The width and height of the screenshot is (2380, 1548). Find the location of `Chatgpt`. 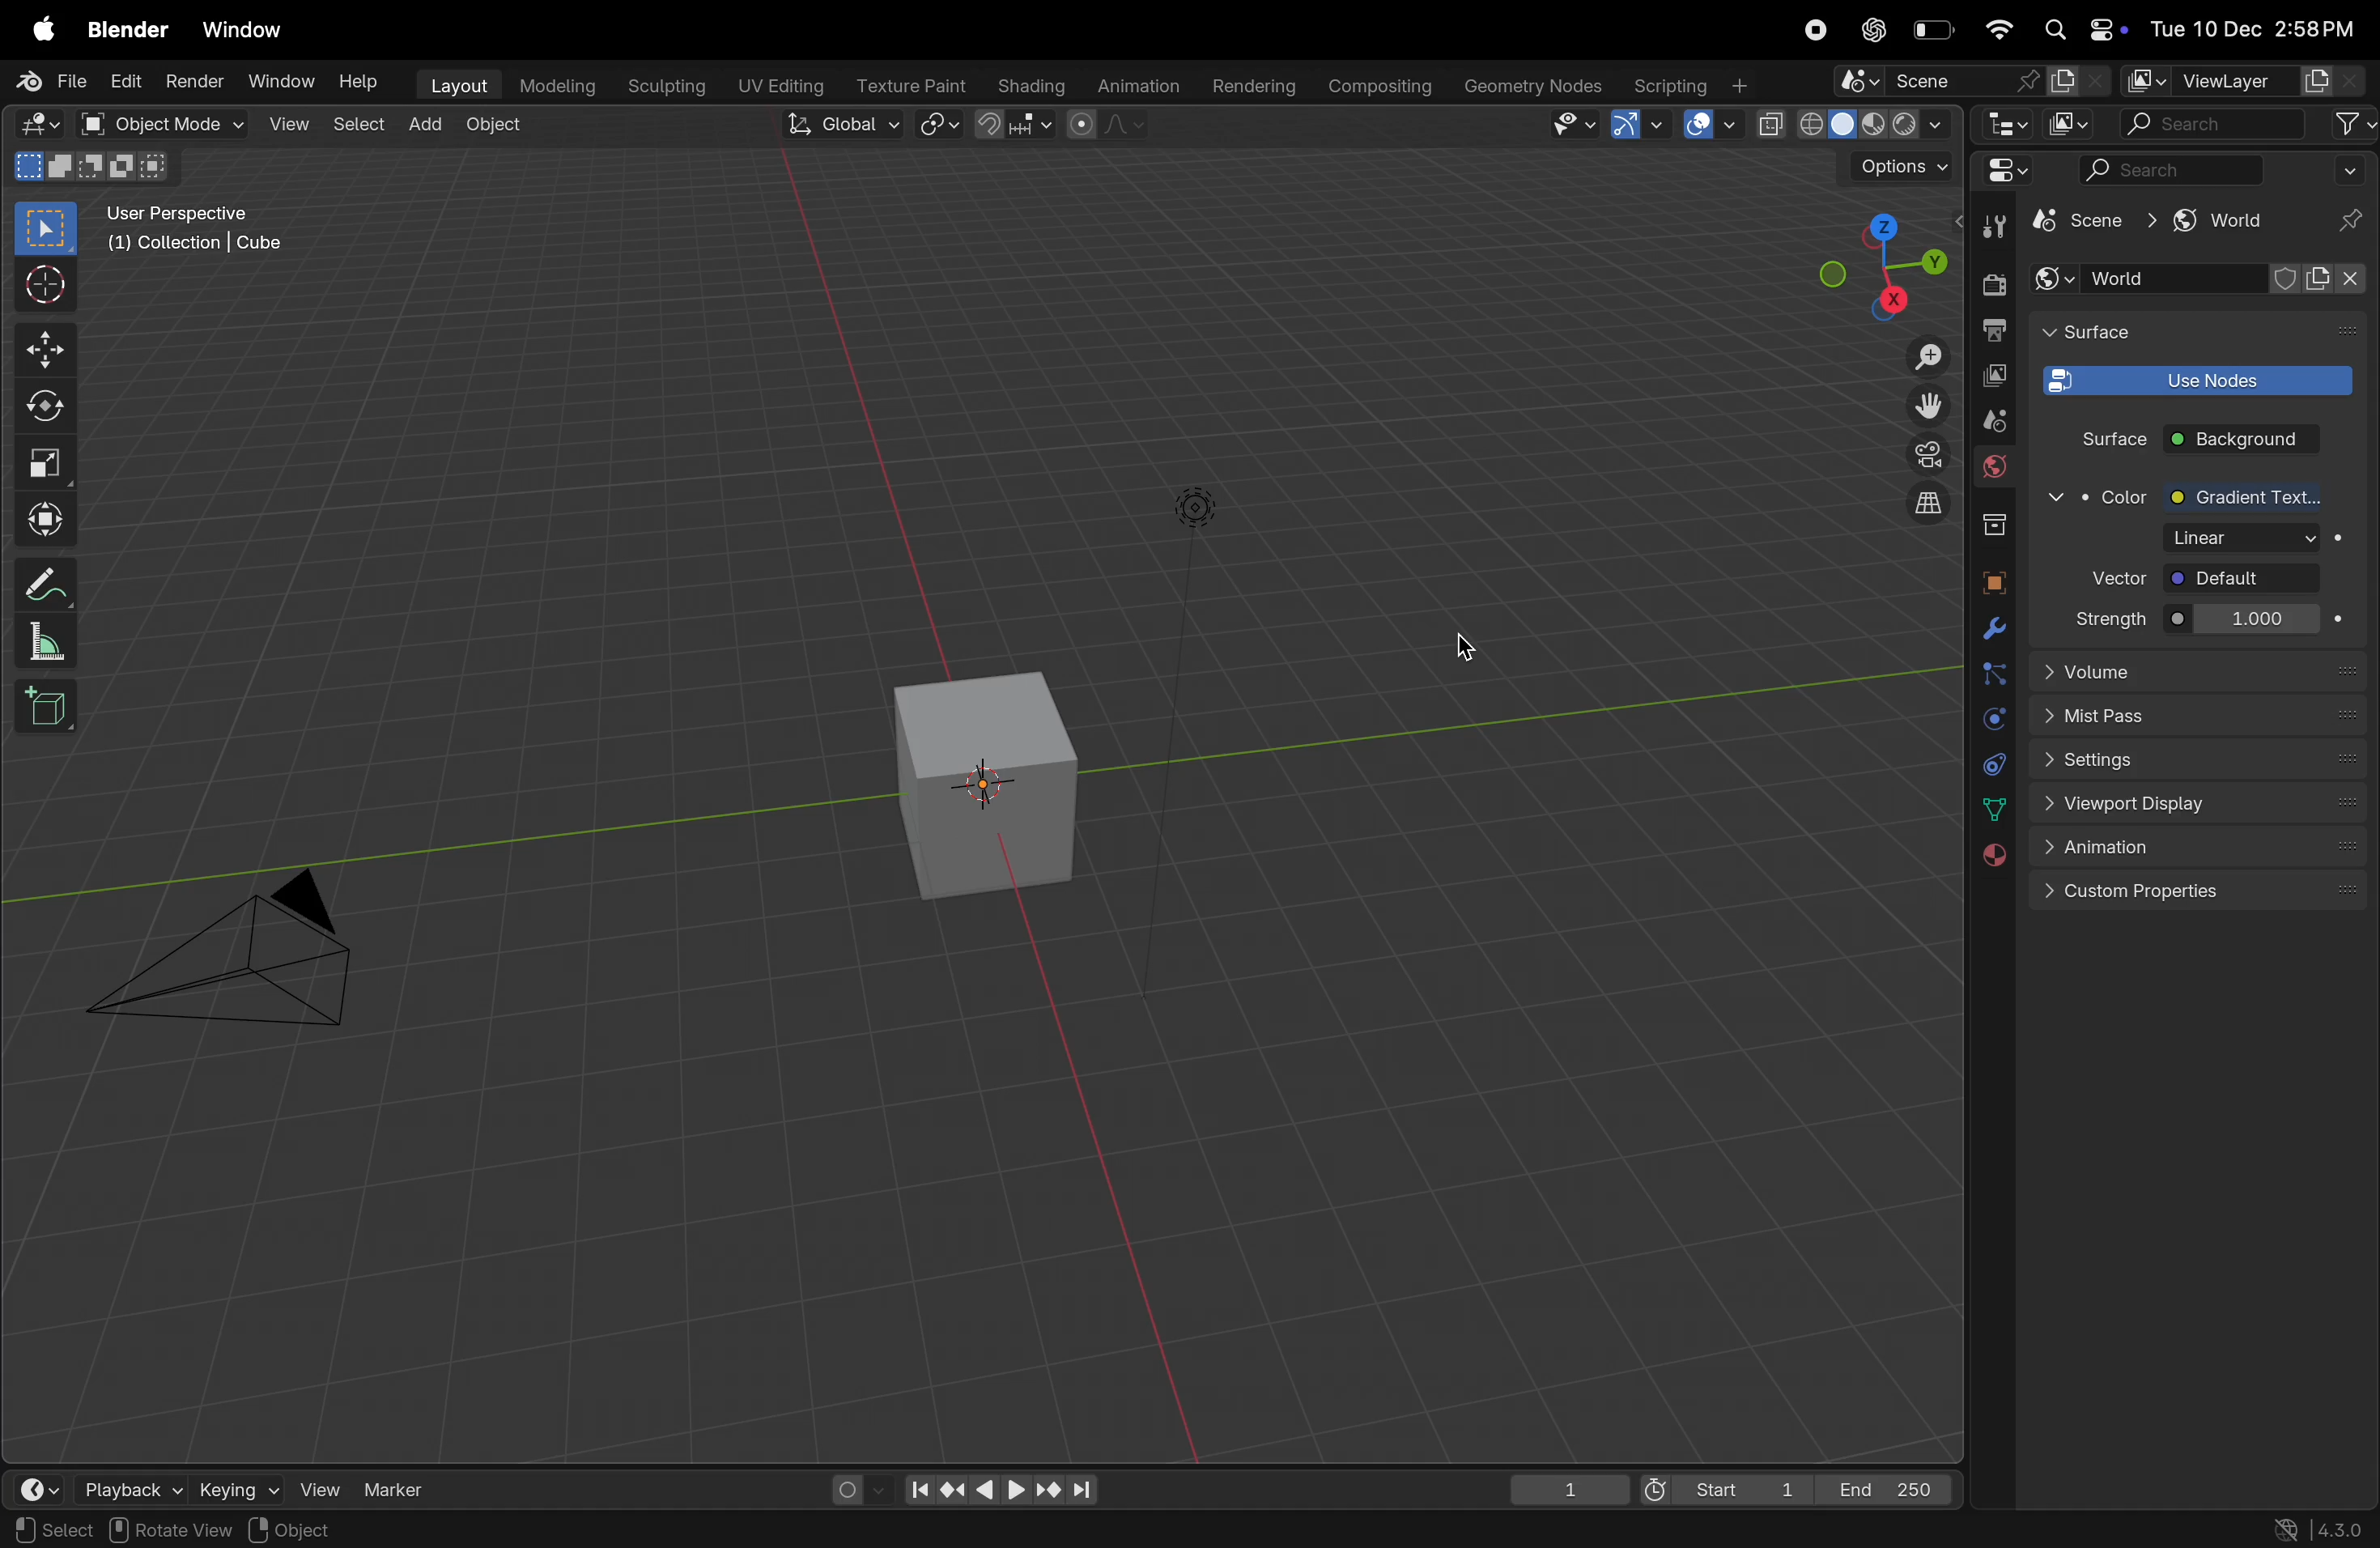

Chatgpt is located at coordinates (1872, 29).